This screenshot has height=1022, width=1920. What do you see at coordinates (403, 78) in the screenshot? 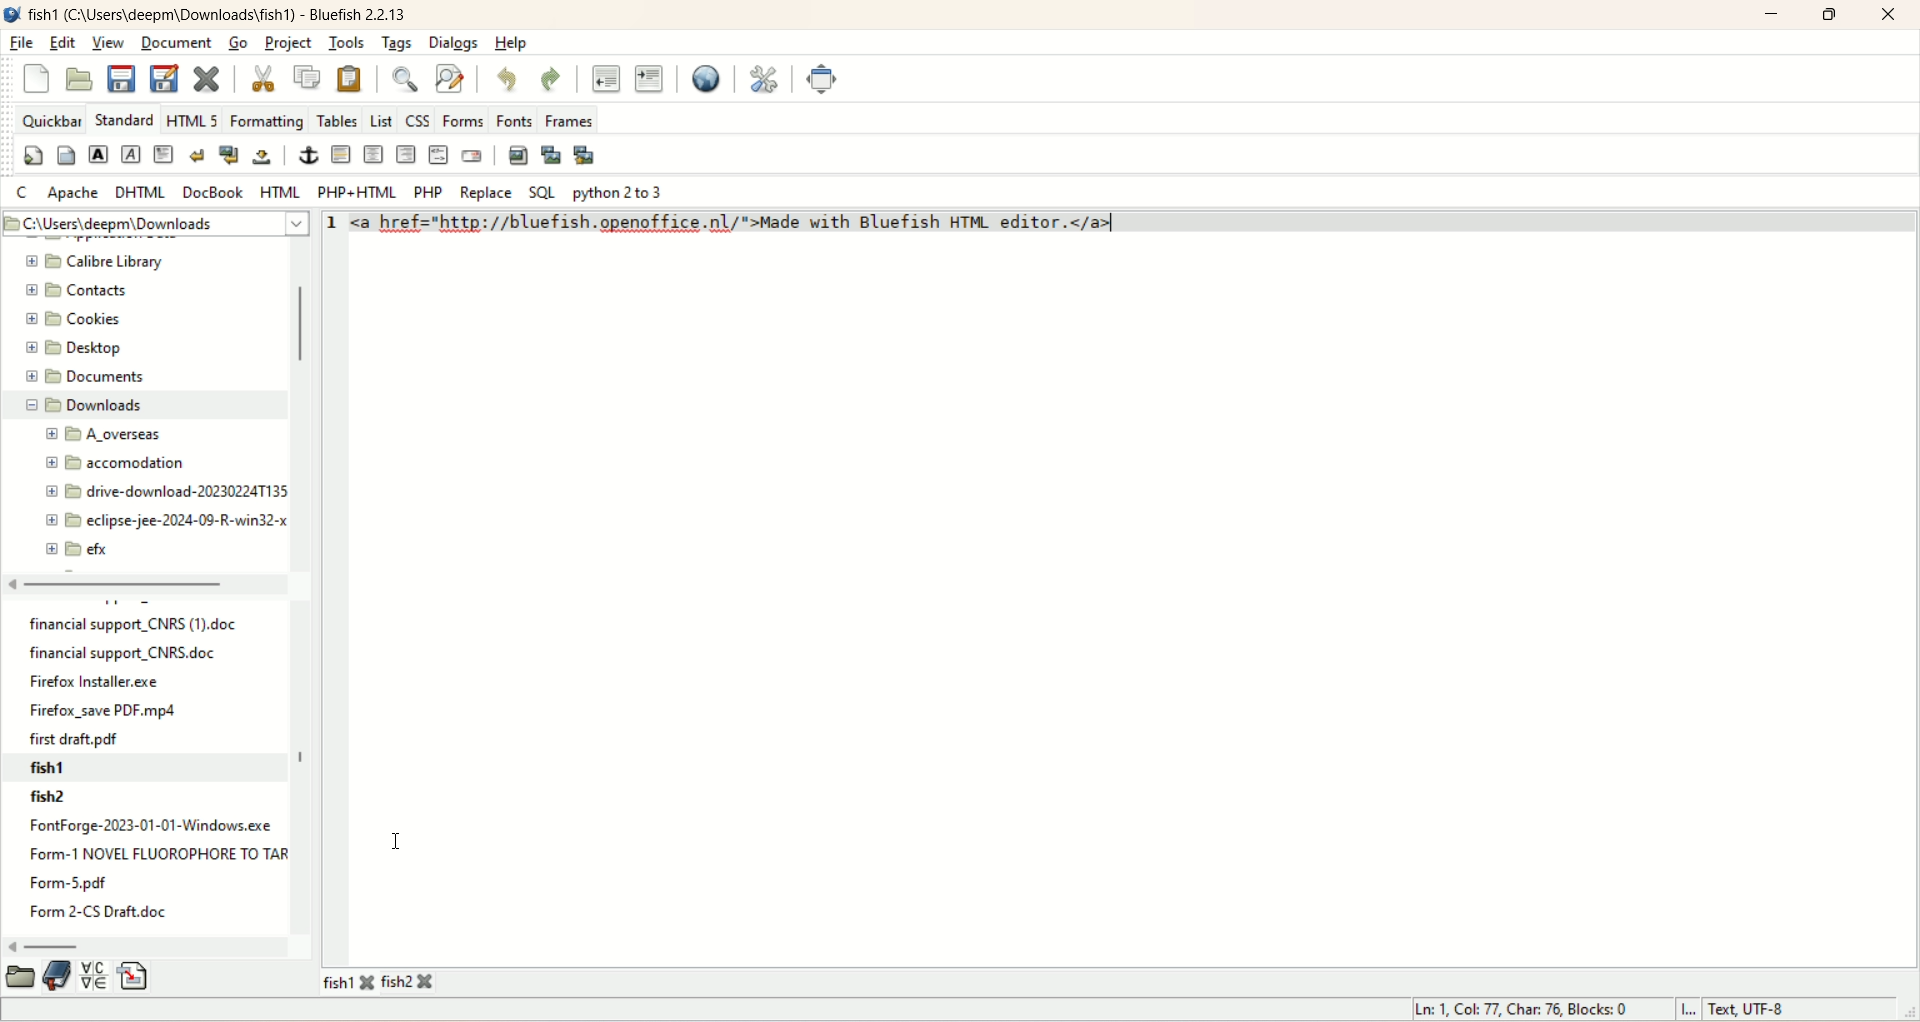
I see `show find bar` at bounding box center [403, 78].